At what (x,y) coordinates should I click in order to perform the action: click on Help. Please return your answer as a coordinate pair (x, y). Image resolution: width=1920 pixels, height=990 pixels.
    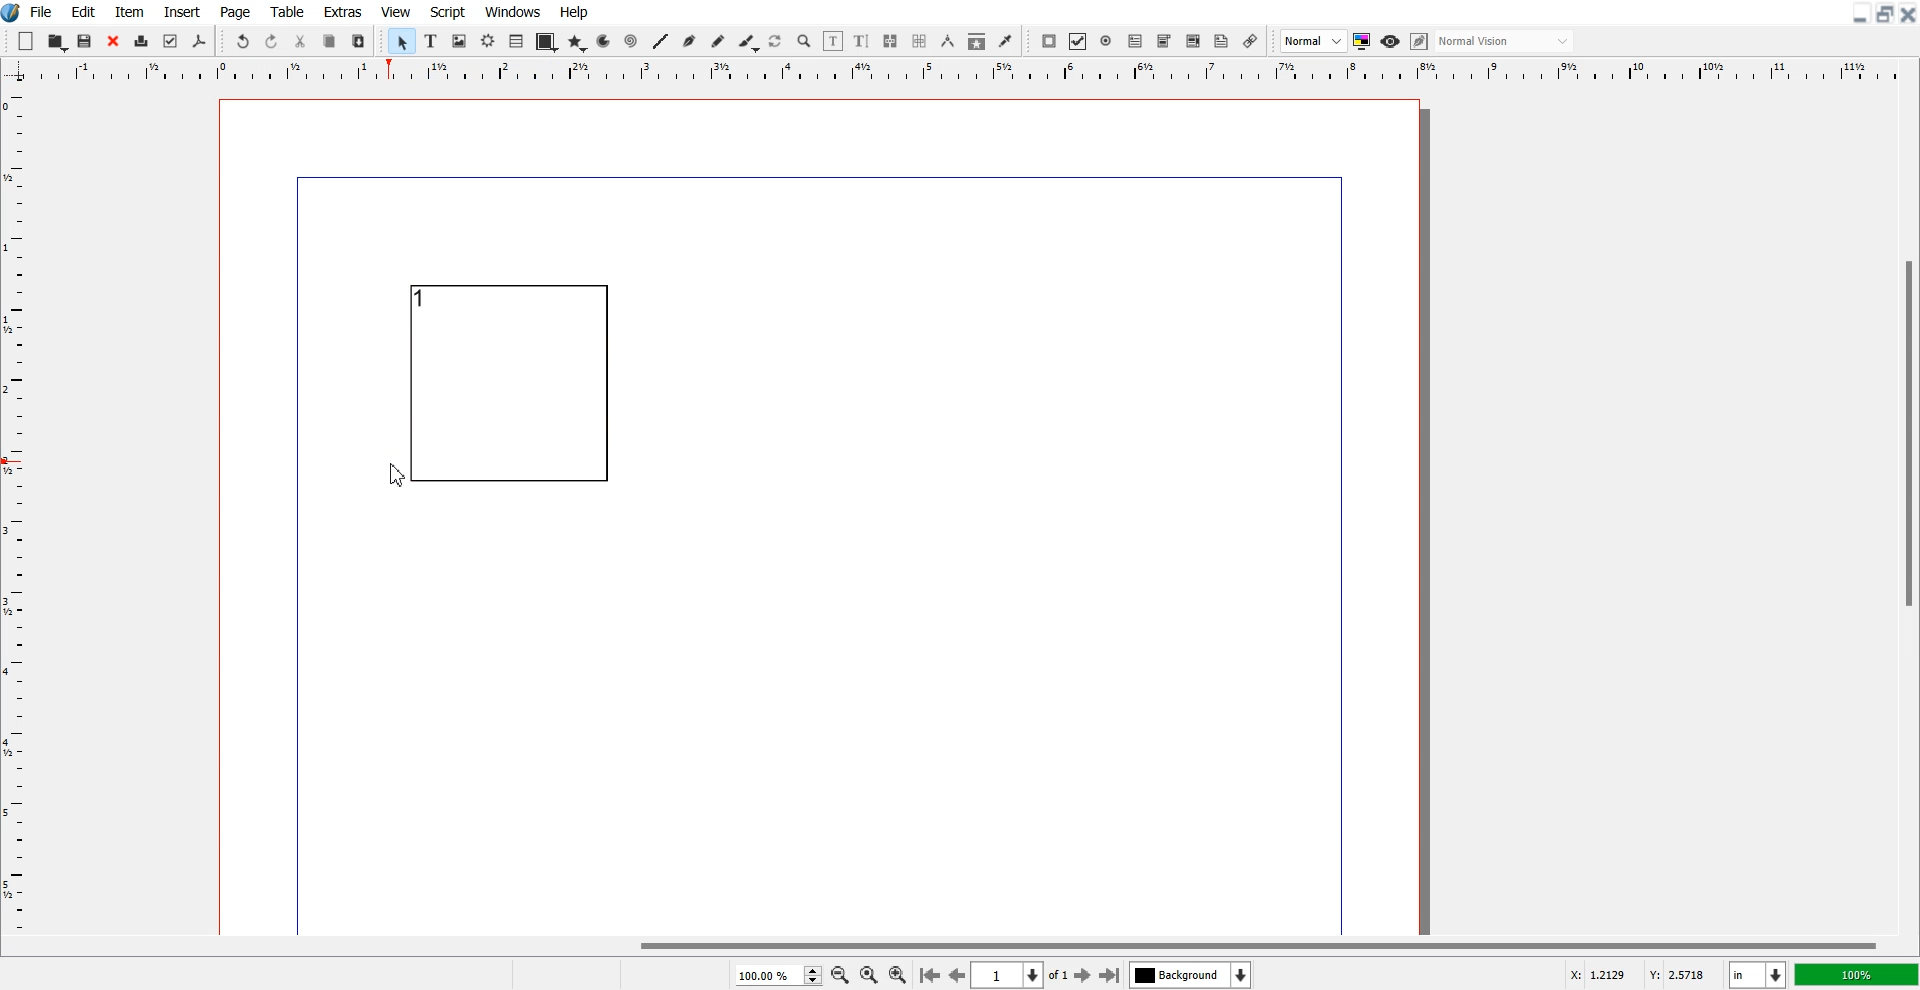
    Looking at the image, I should click on (573, 12).